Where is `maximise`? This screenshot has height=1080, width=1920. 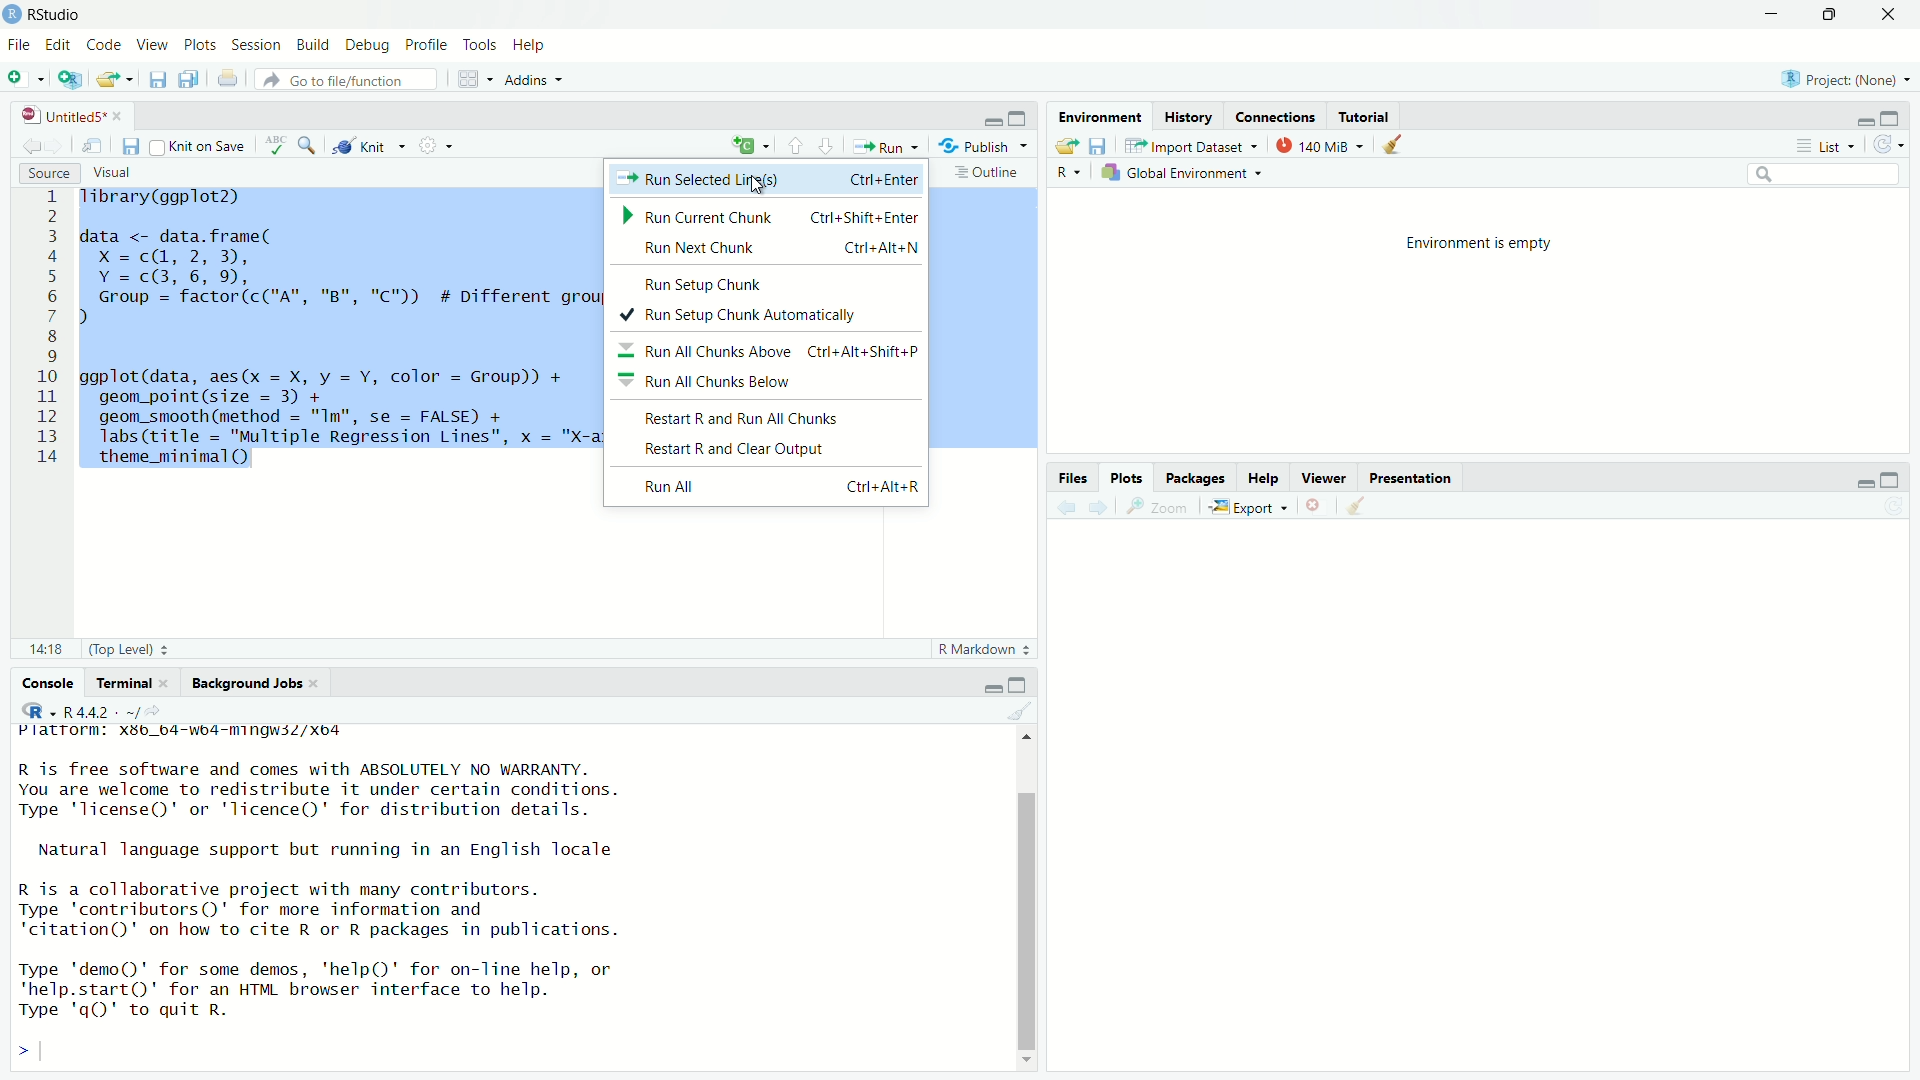
maximise is located at coordinates (1897, 478).